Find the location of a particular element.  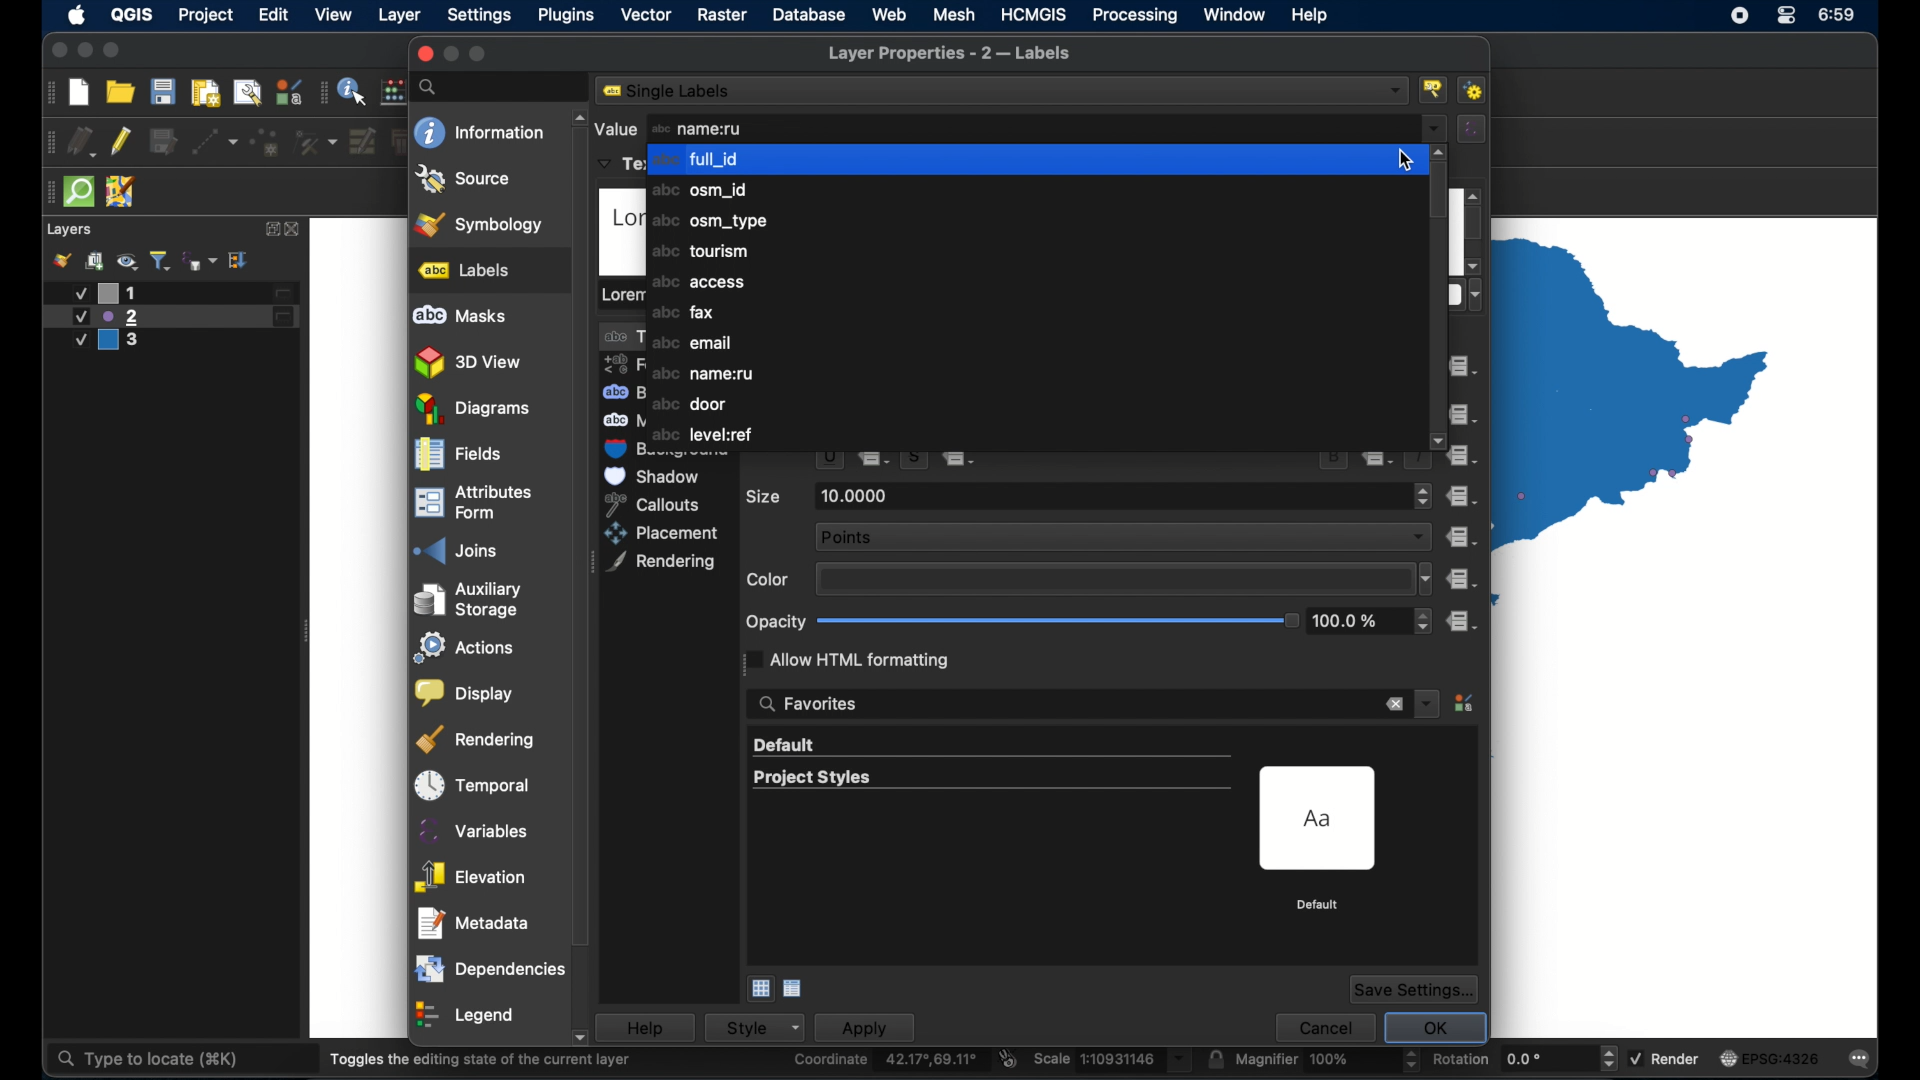

help is located at coordinates (1311, 15).